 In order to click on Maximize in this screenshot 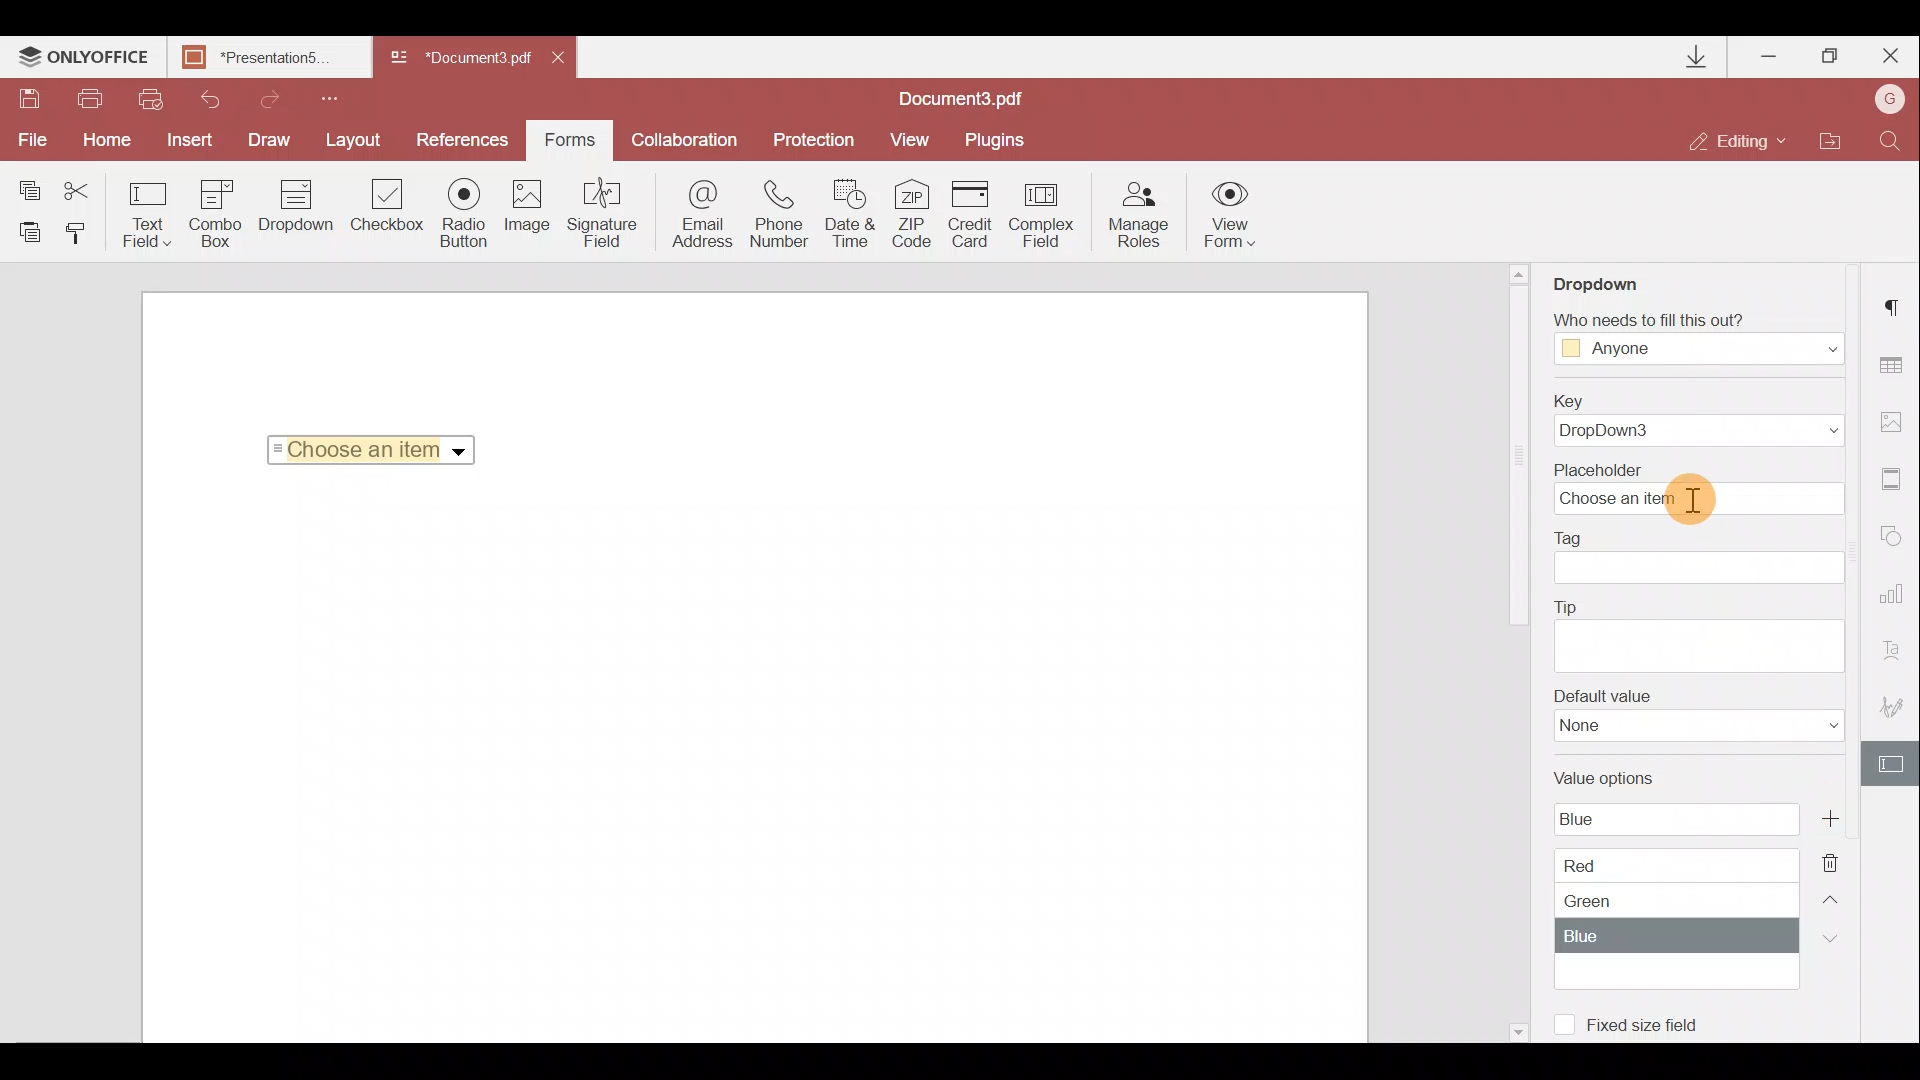, I will do `click(1829, 59)`.